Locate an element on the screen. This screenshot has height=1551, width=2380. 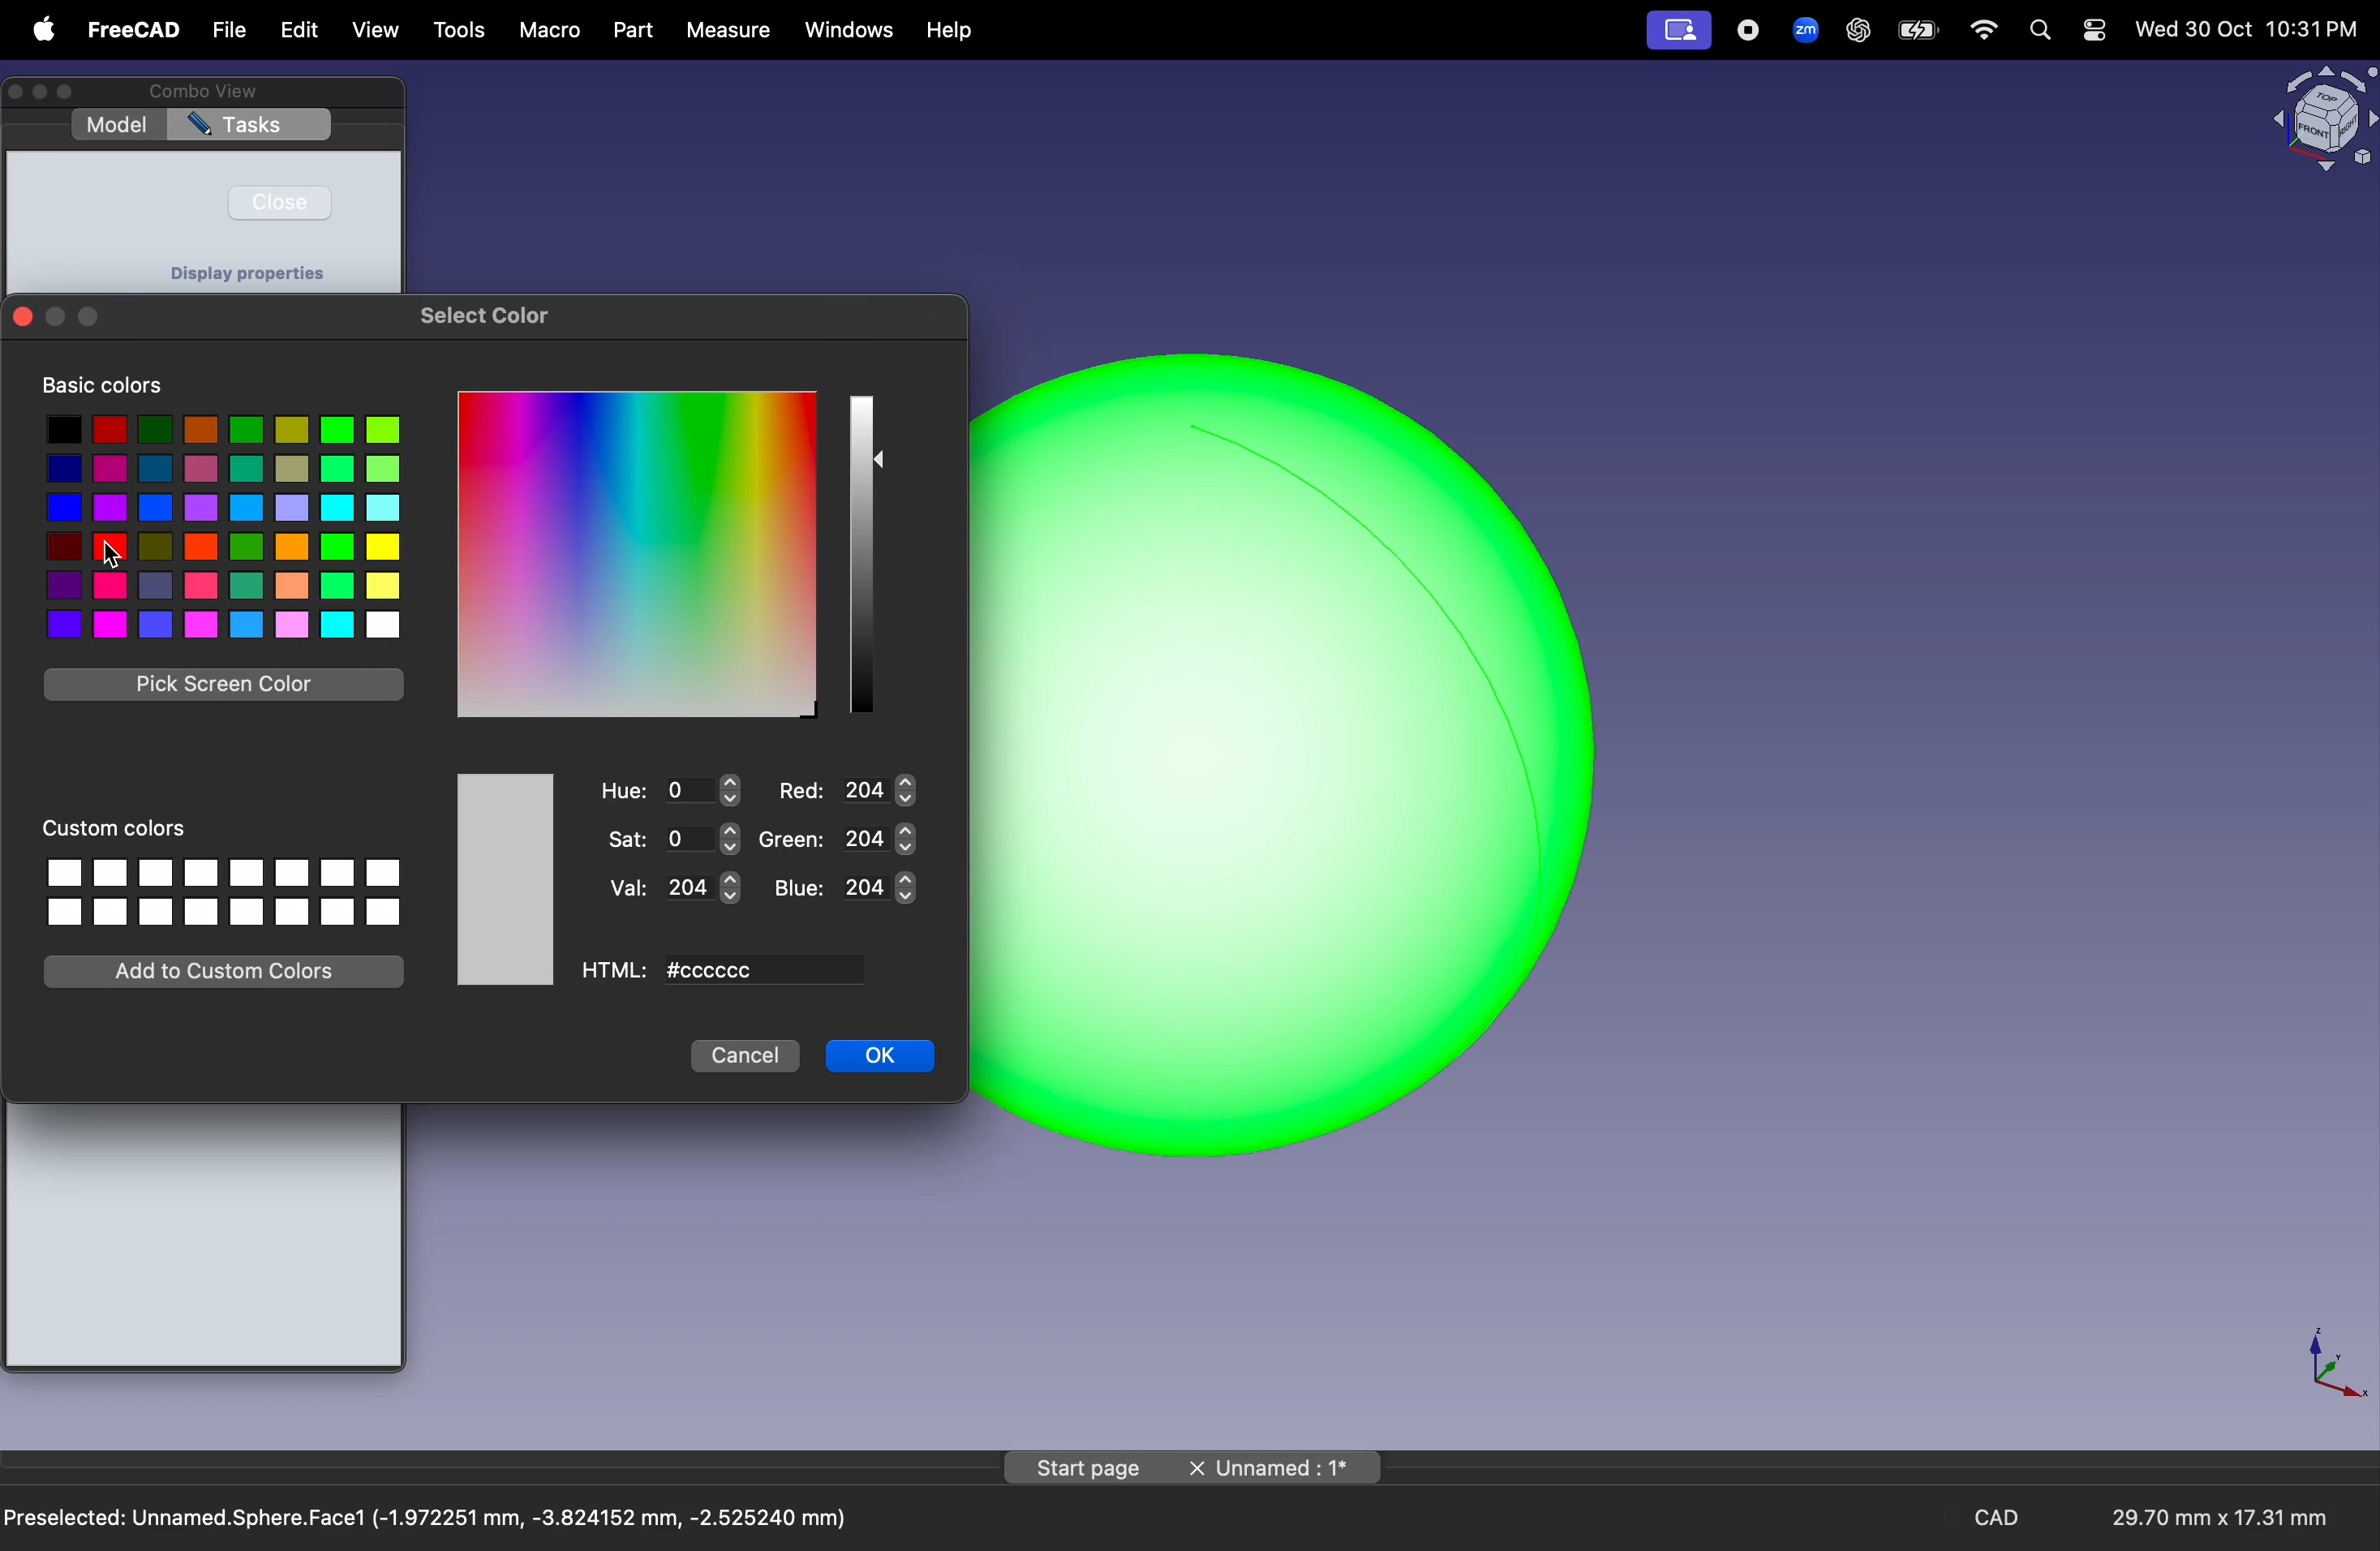
unnamed is located at coordinates (1284, 1469).